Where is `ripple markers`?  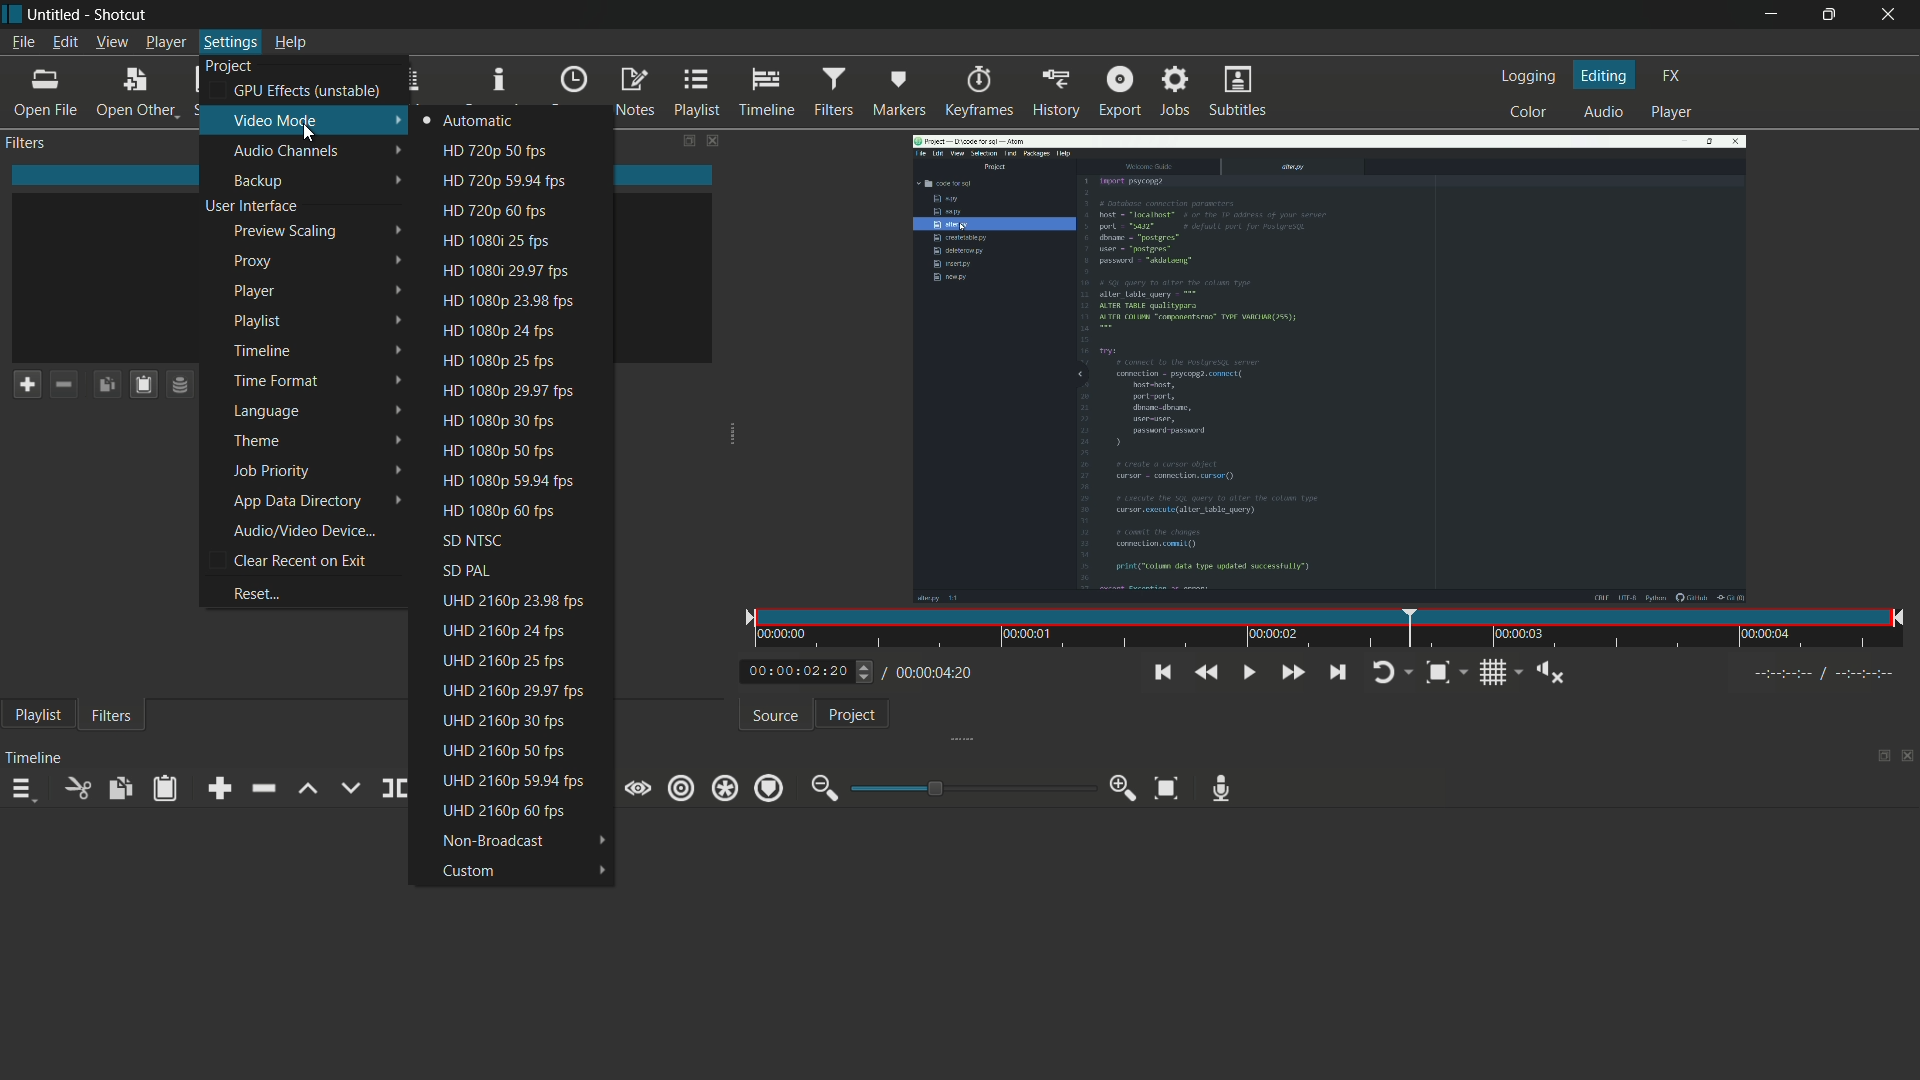 ripple markers is located at coordinates (768, 788).